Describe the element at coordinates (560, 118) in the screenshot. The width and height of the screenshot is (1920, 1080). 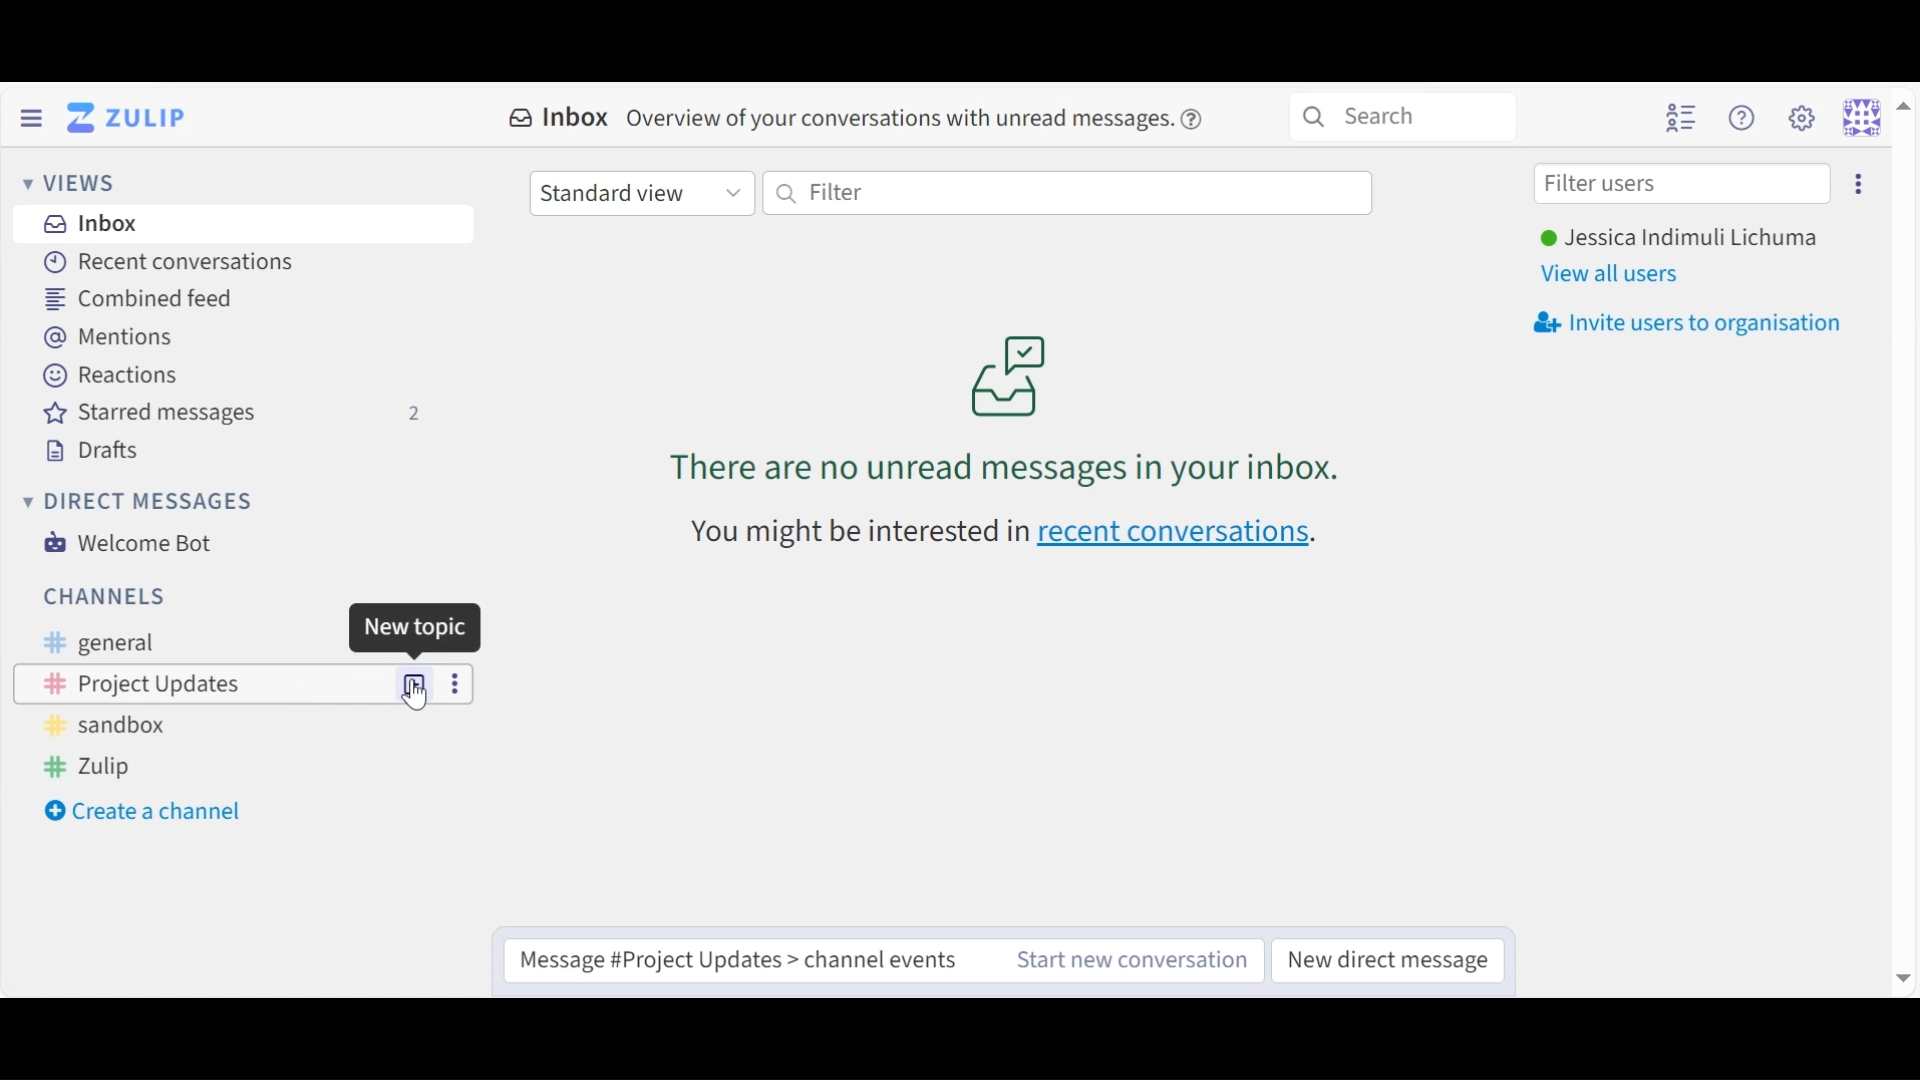
I see `Inbox` at that location.